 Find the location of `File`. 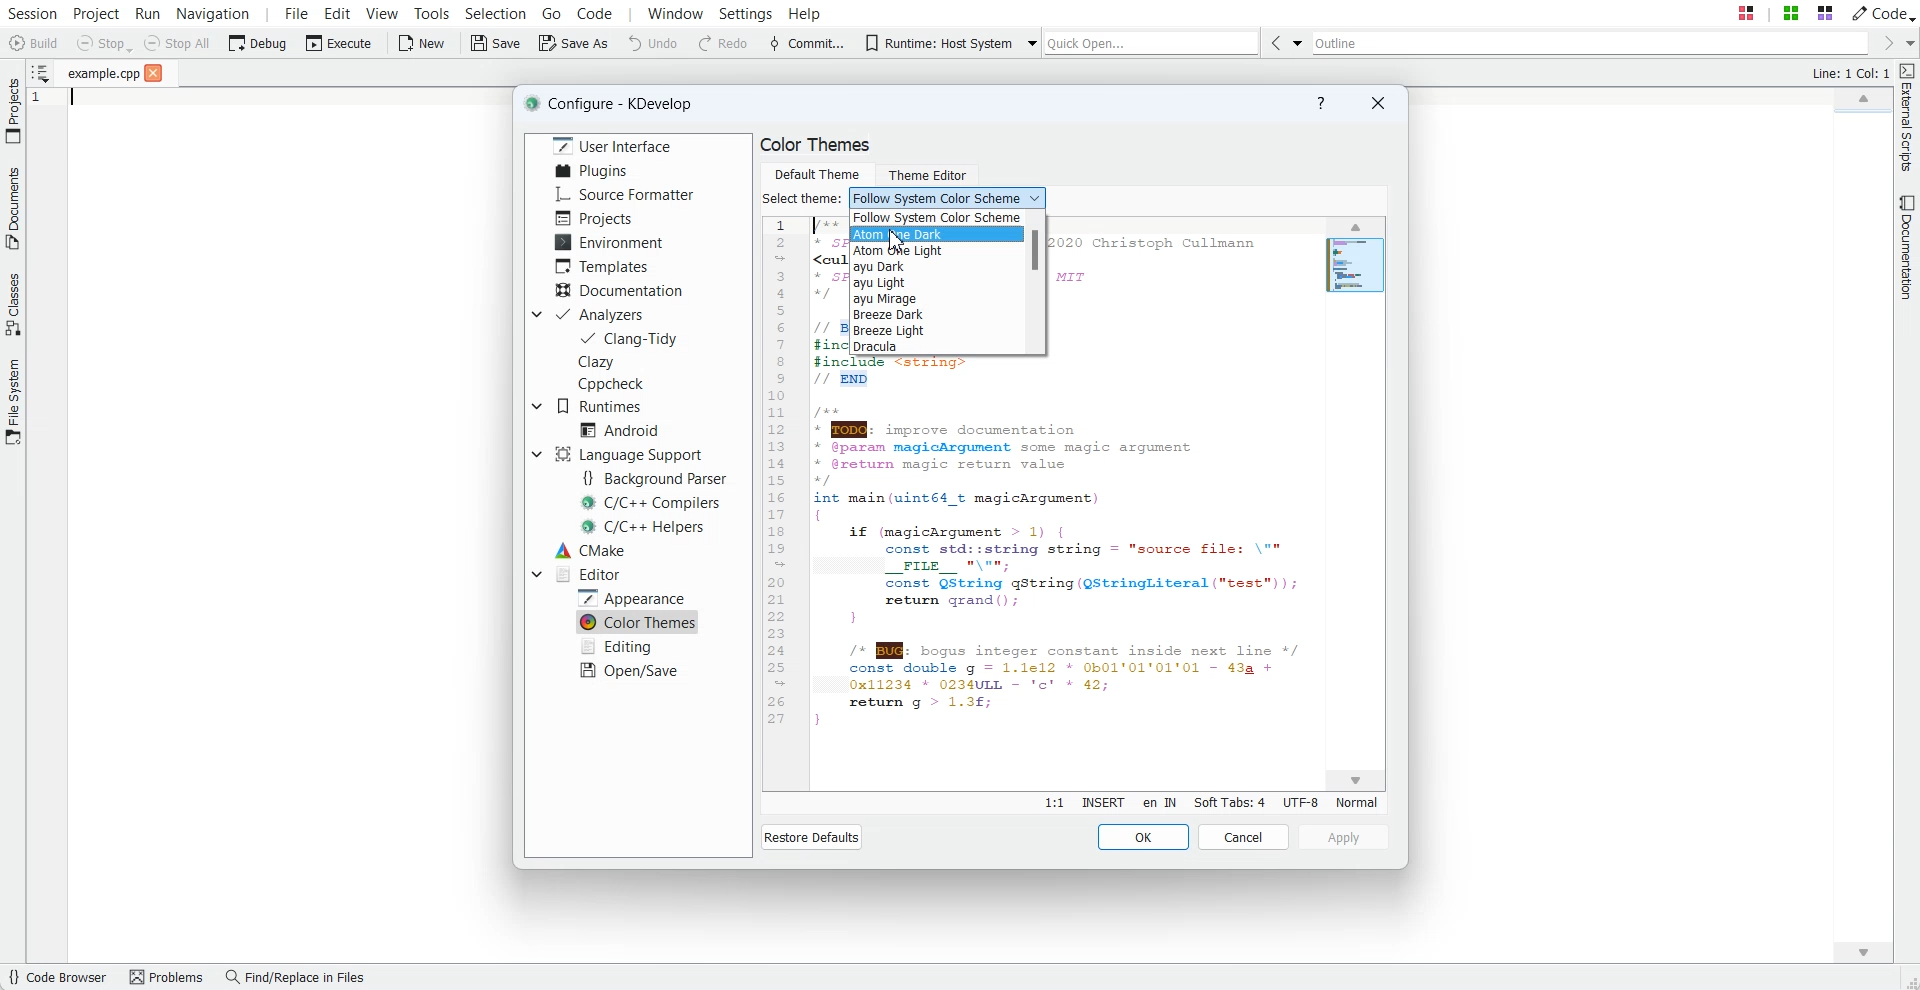

File is located at coordinates (104, 74).